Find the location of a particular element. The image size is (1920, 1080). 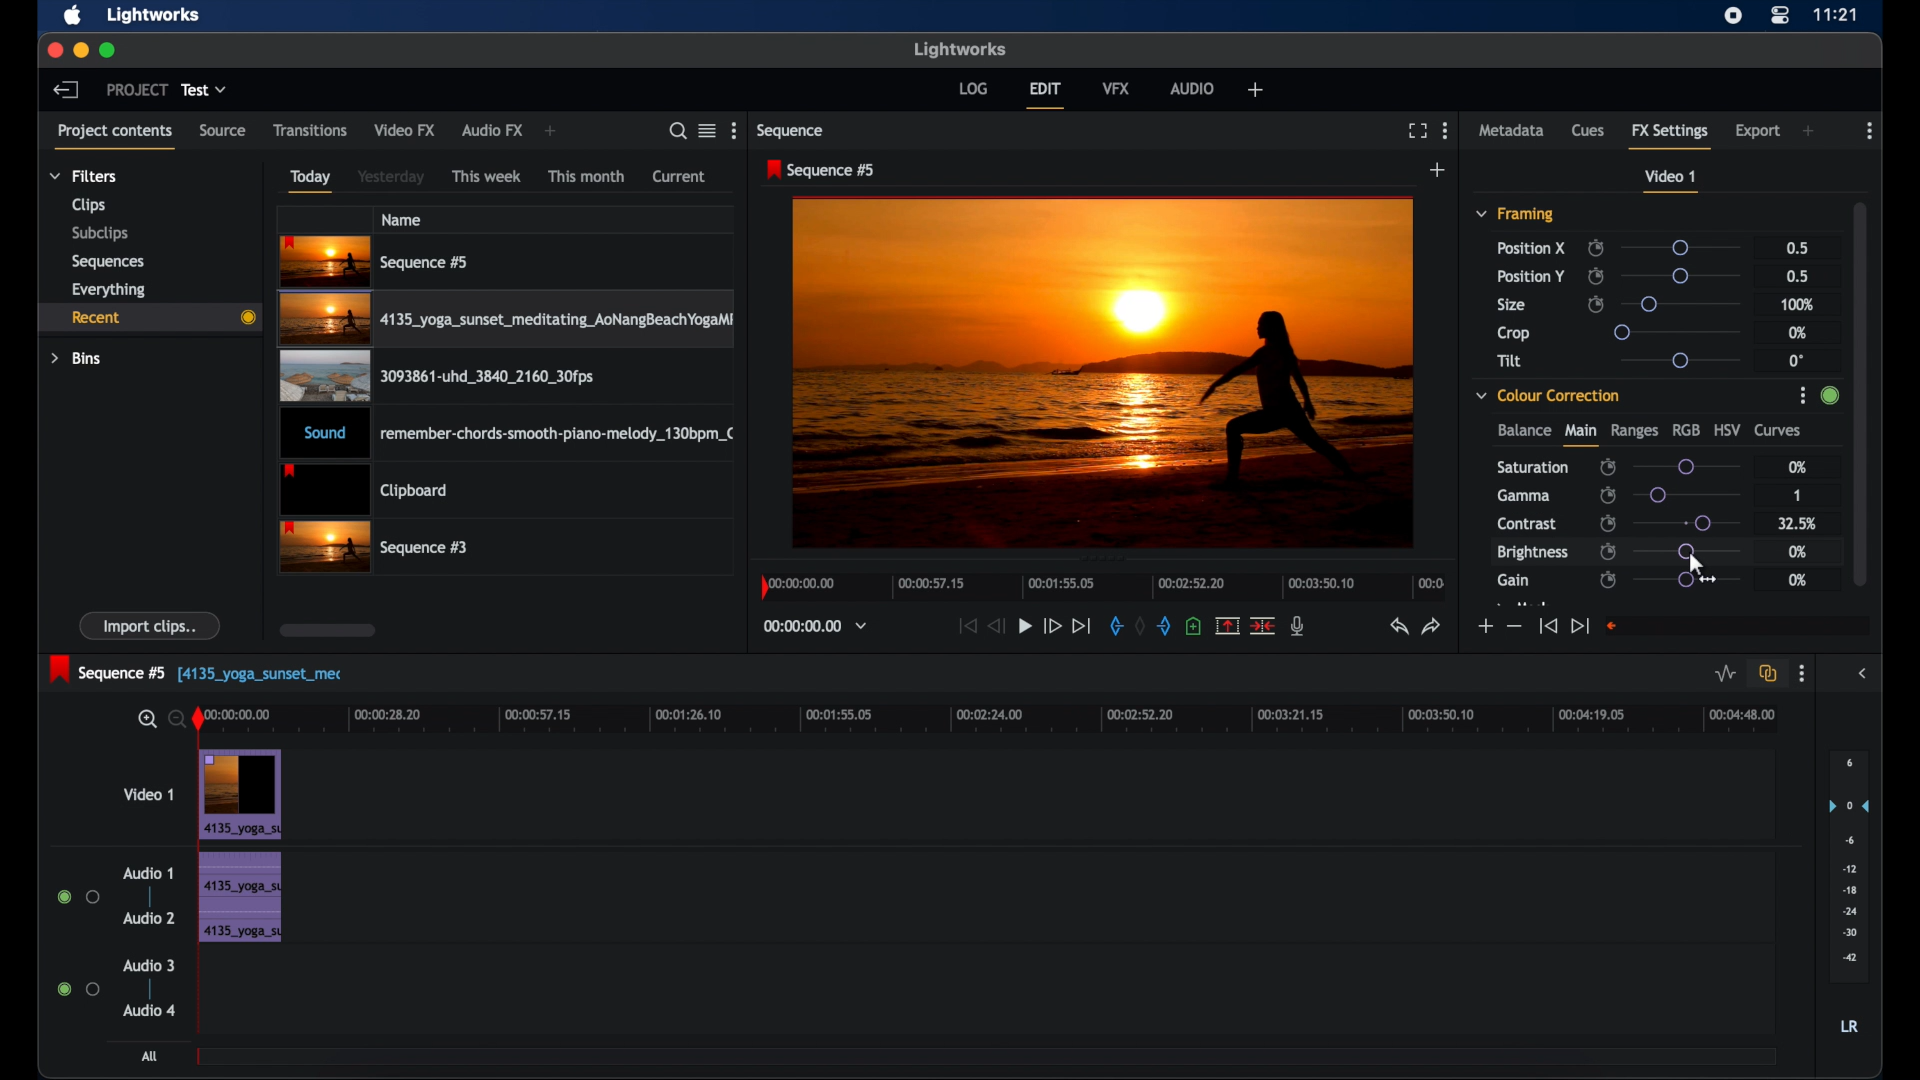

audio is located at coordinates (1193, 88).